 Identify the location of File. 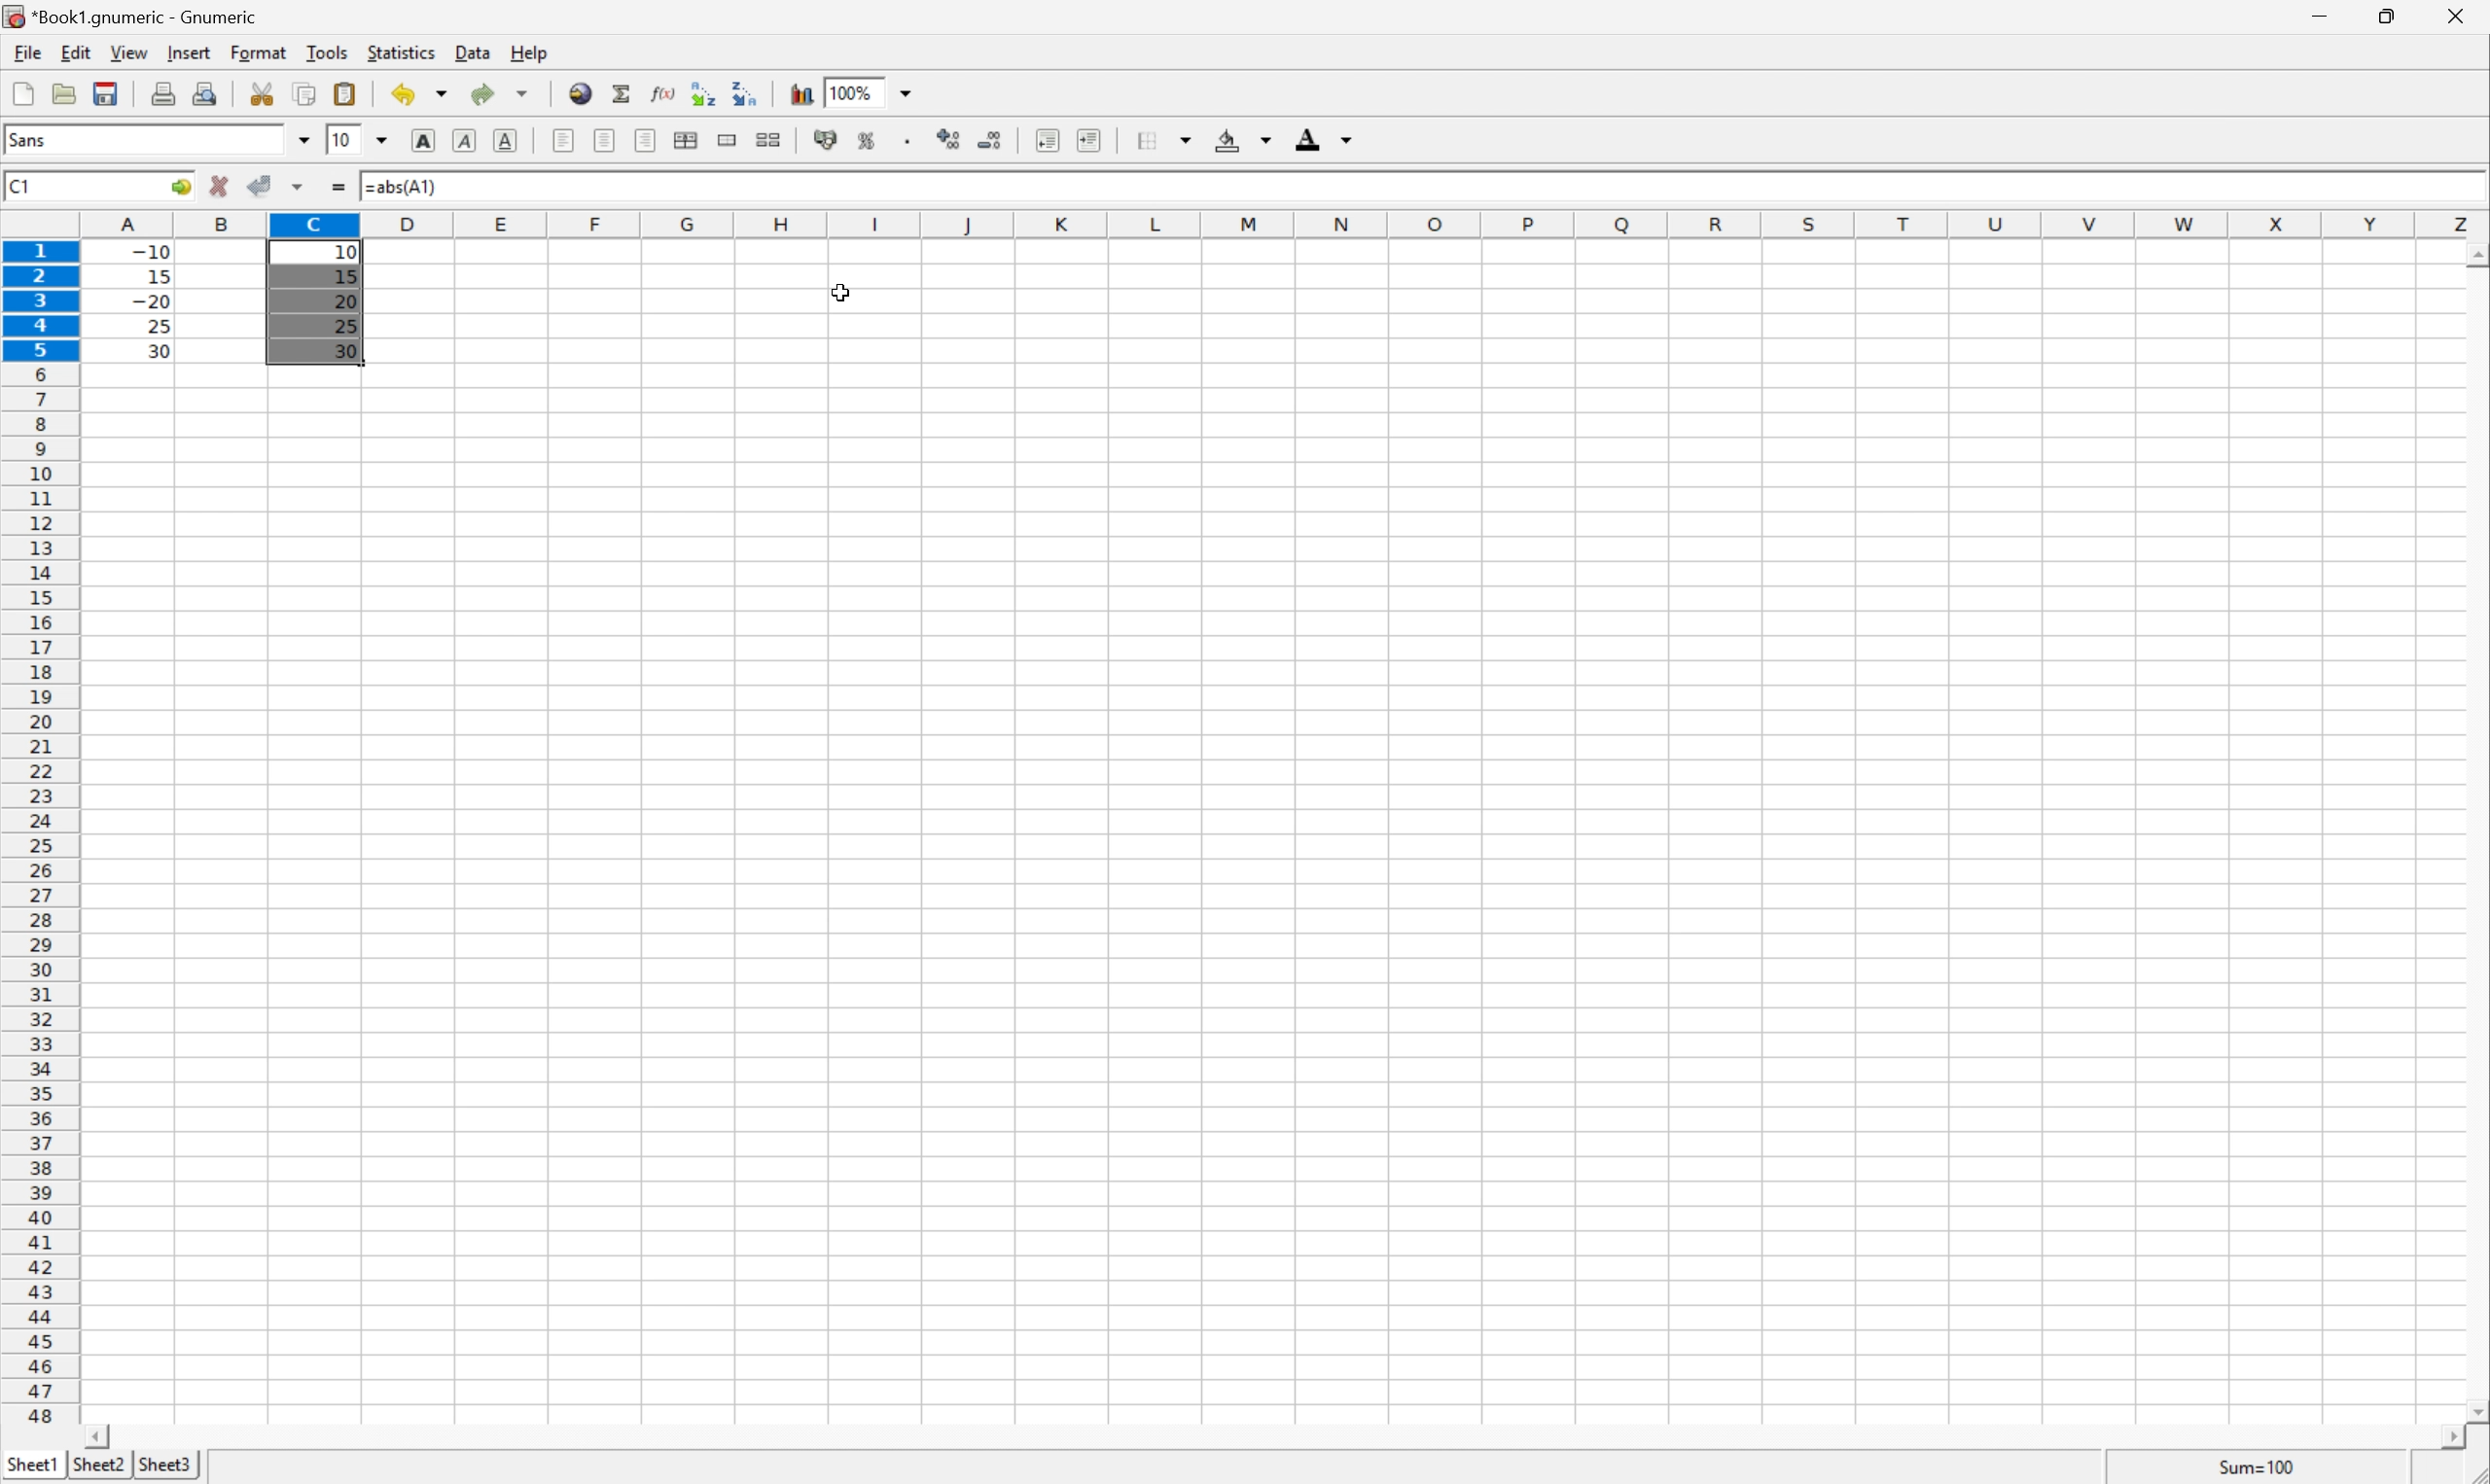
(23, 95).